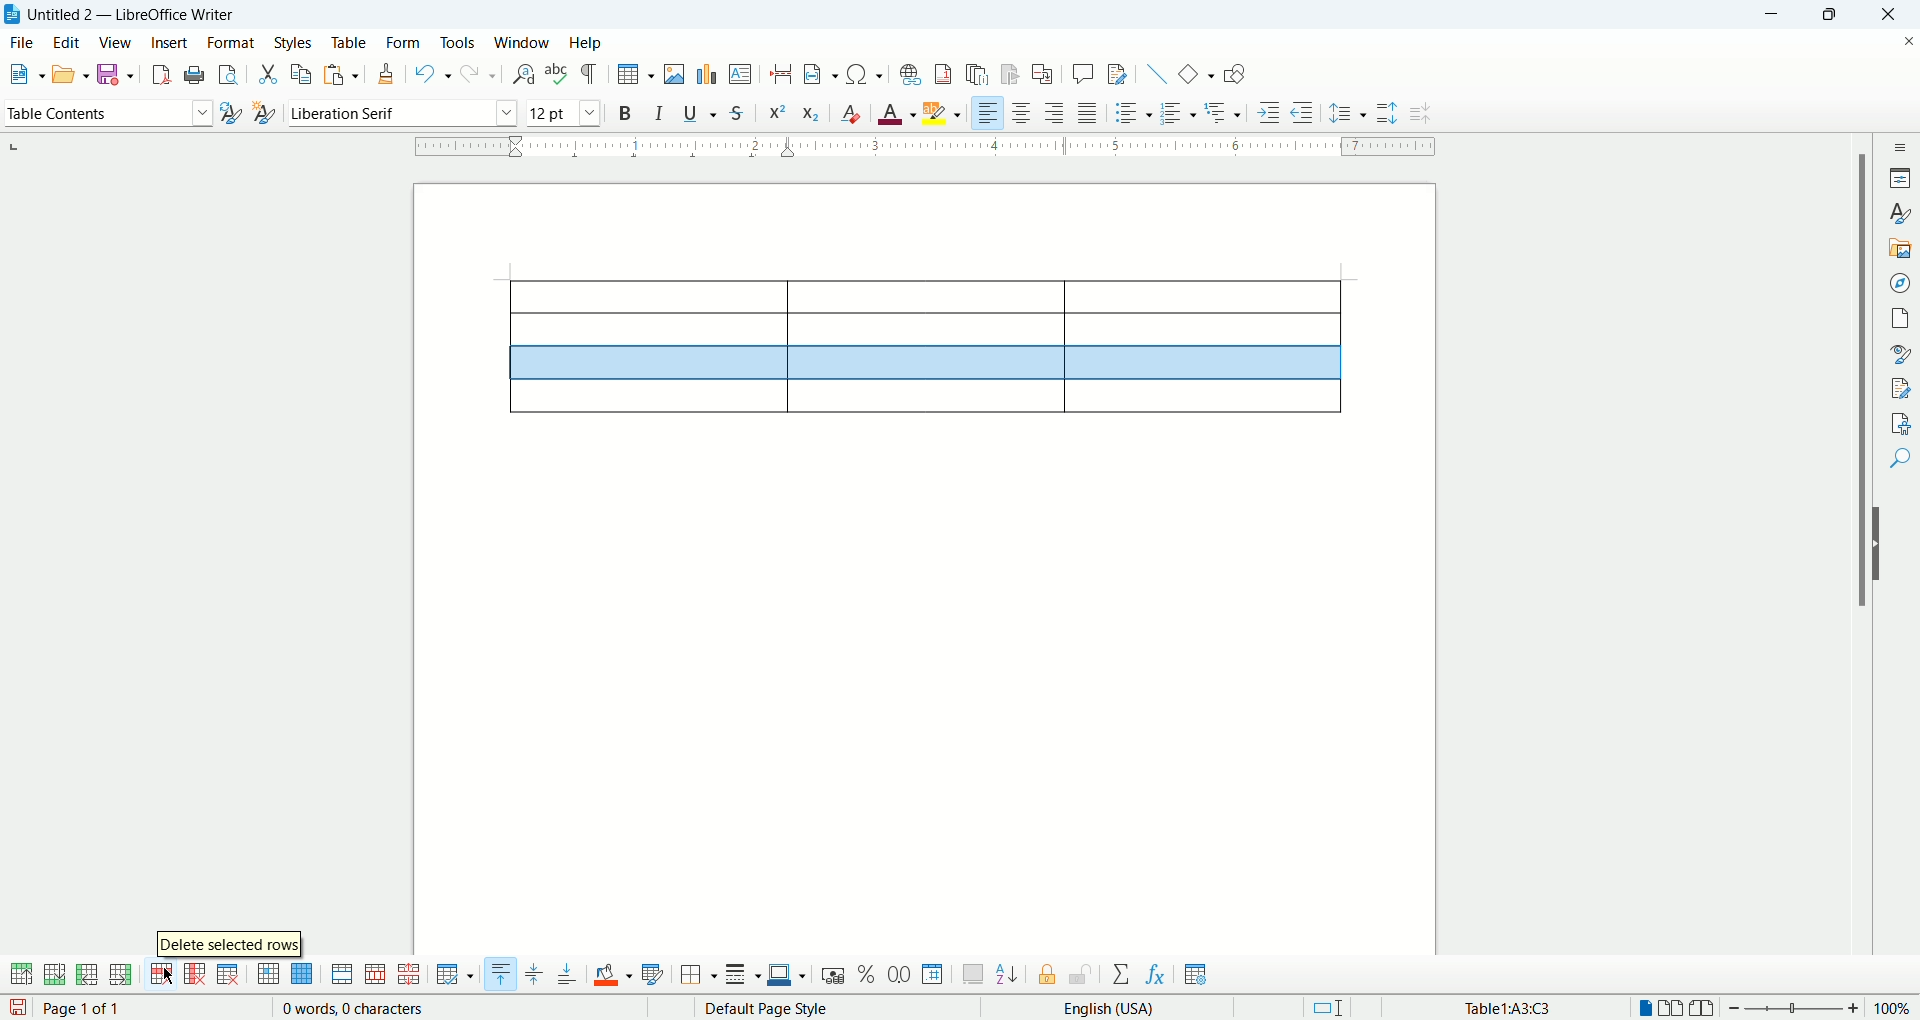  What do you see at coordinates (675, 74) in the screenshot?
I see `insert image` at bounding box center [675, 74].